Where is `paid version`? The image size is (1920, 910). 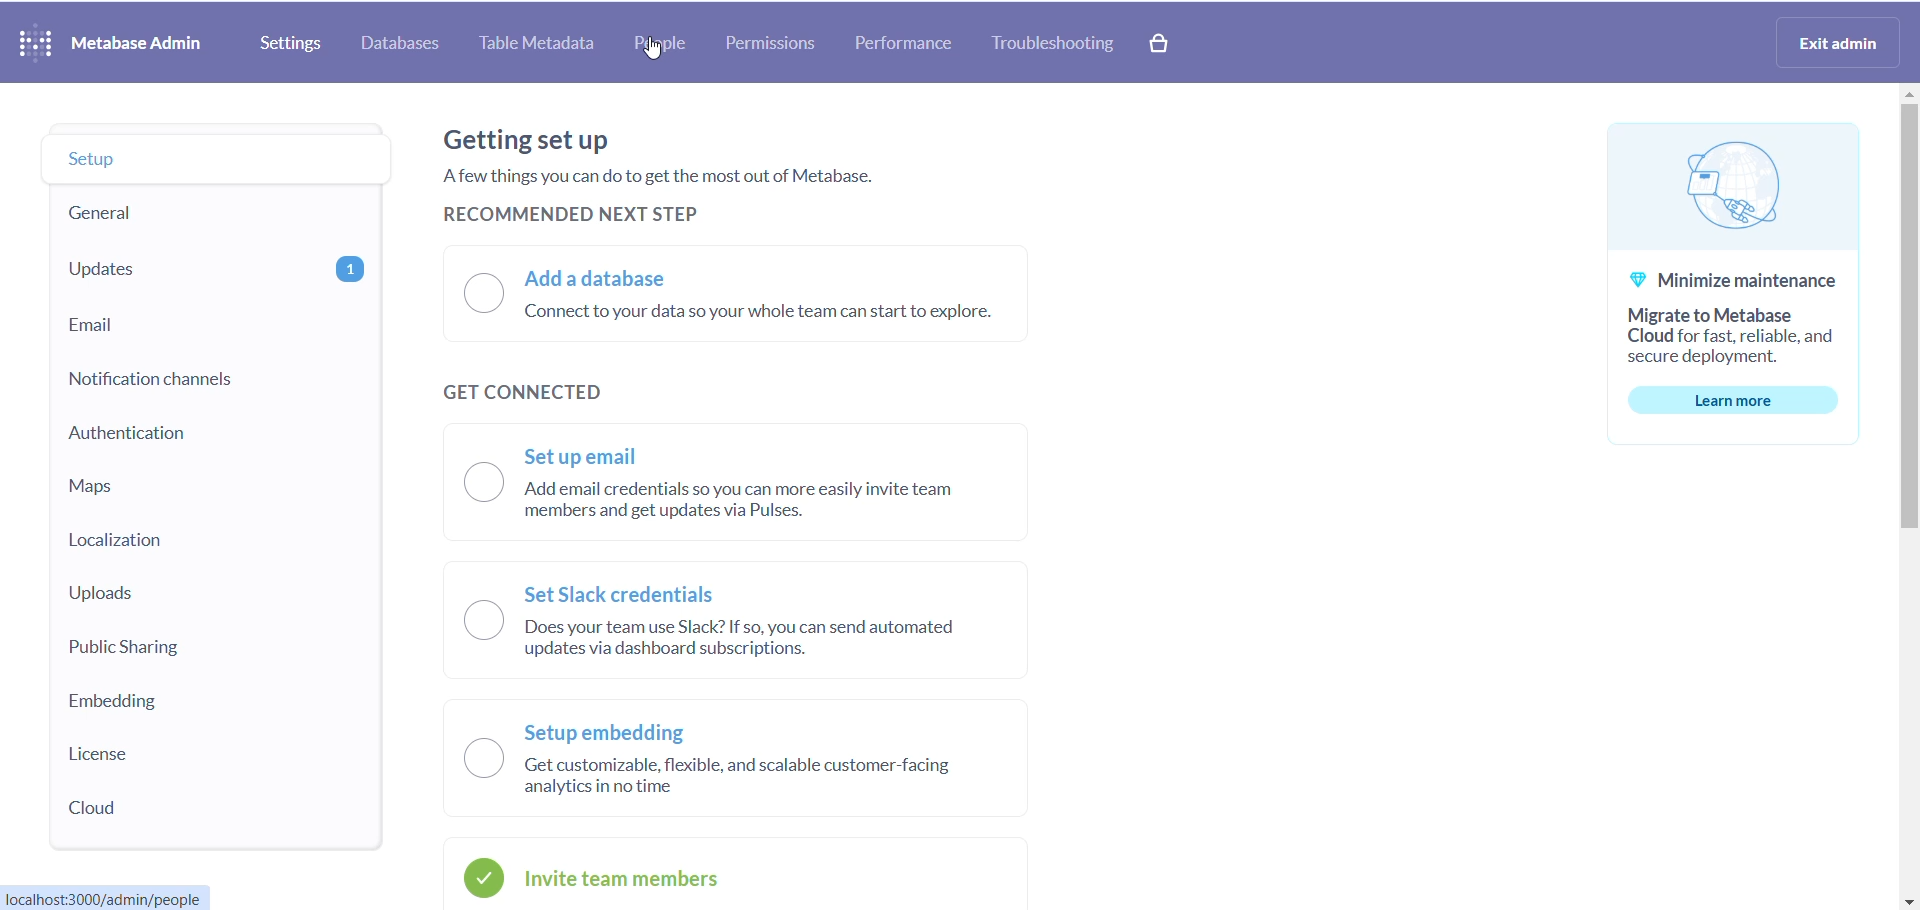 paid version is located at coordinates (1162, 42).